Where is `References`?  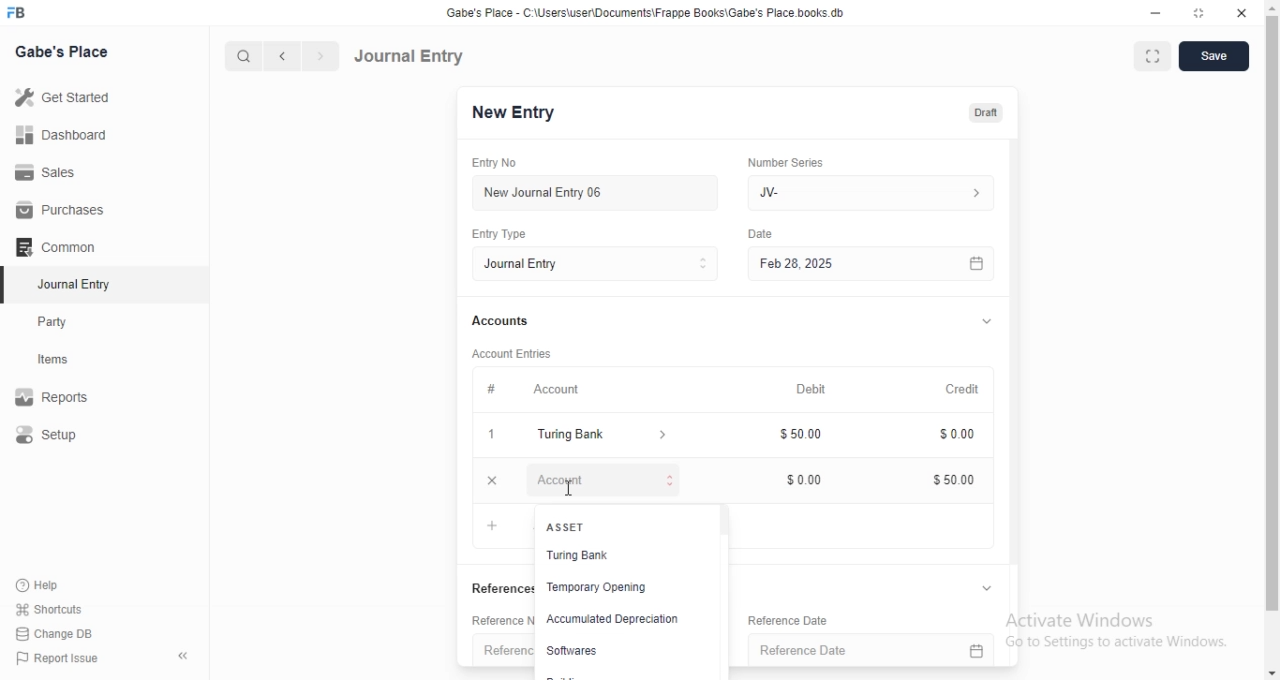
References is located at coordinates (502, 588).